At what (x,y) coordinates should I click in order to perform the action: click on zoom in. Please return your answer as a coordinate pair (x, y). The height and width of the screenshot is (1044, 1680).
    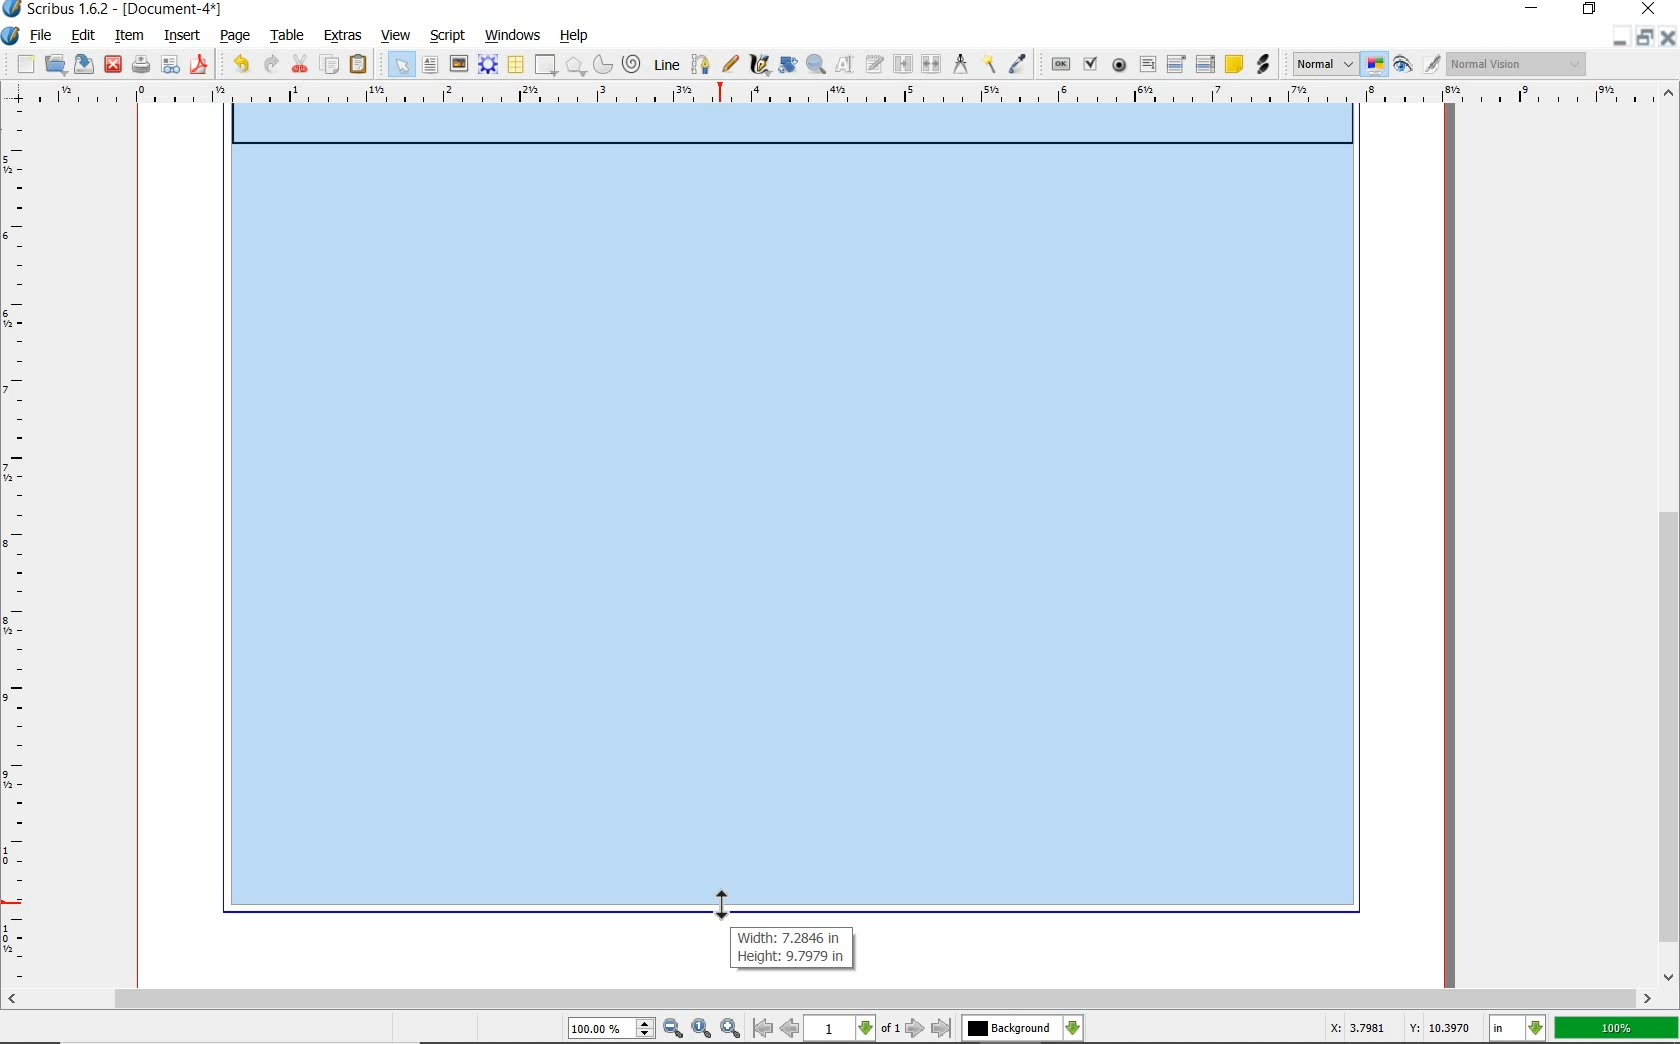
    Looking at the image, I should click on (731, 1028).